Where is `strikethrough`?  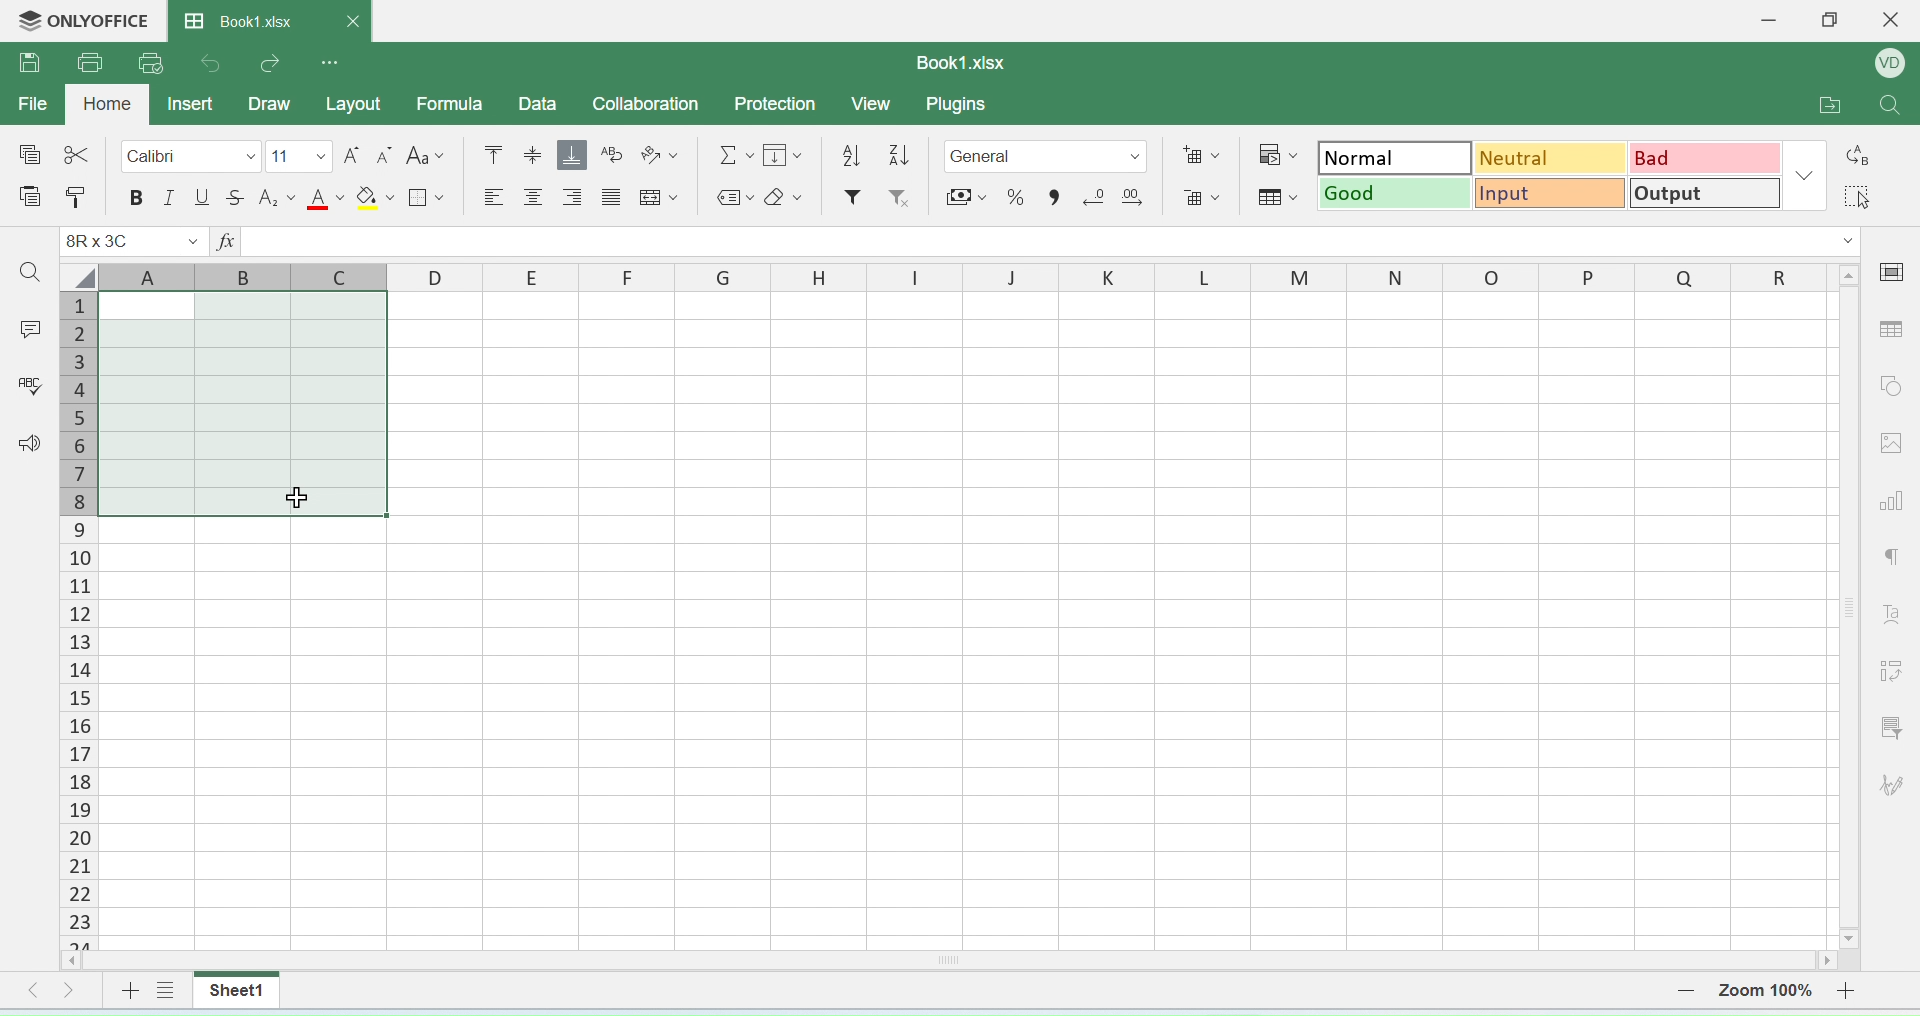
strikethrough is located at coordinates (235, 196).